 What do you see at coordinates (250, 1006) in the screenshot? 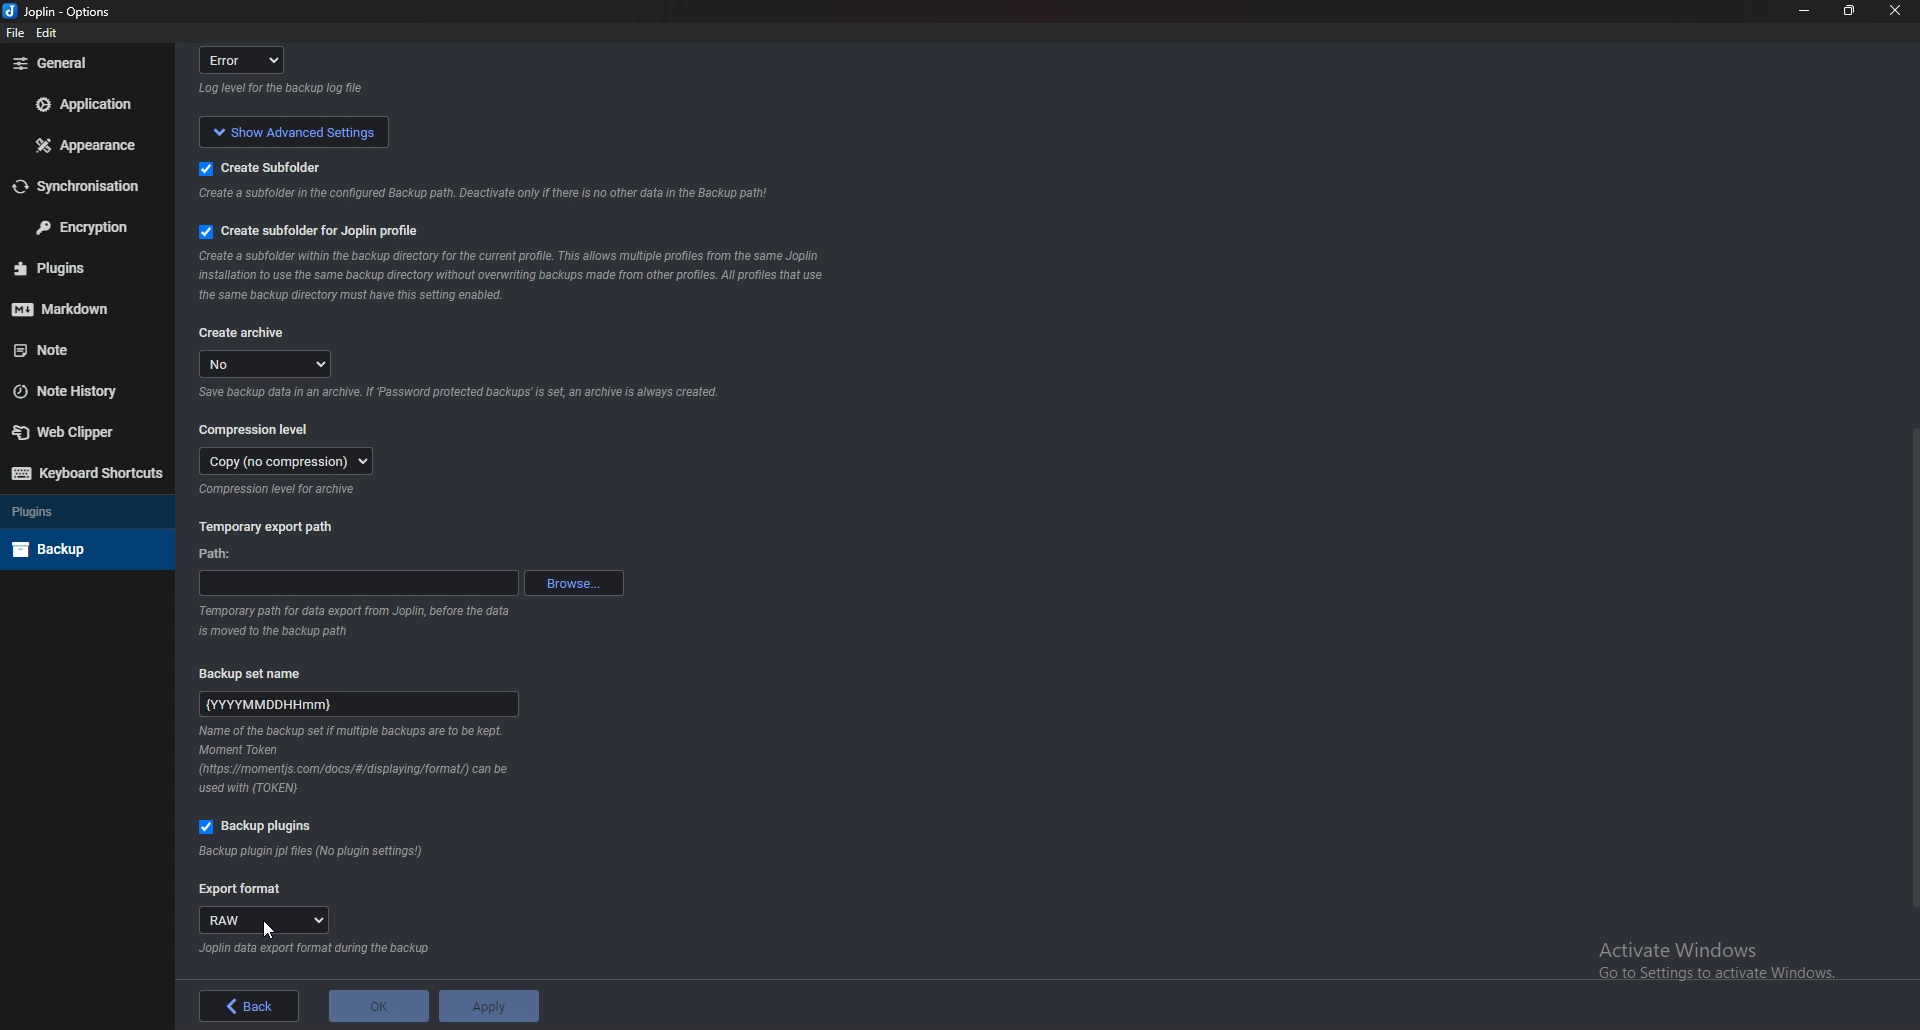
I see `back` at bounding box center [250, 1006].